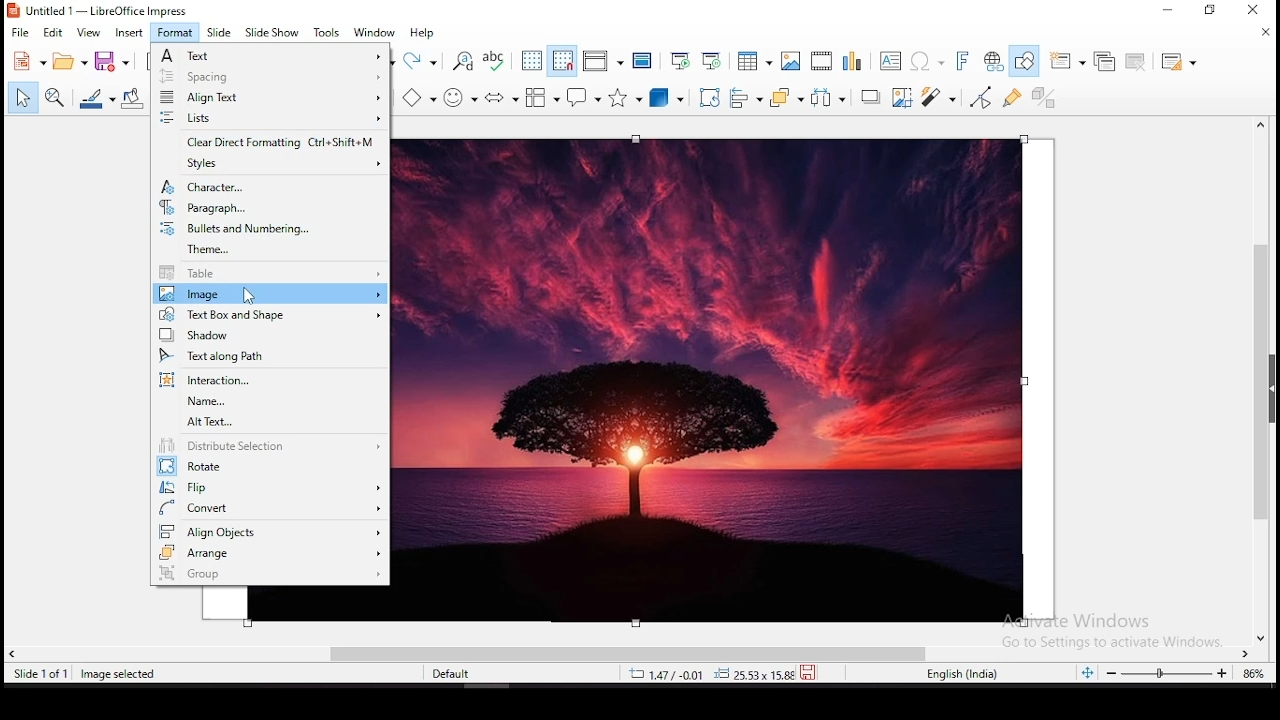 The height and width of the screenshot is (720, 1280). Describe the element at coordinates (785, 98) in the screenshot. I see `arrange` at that location.